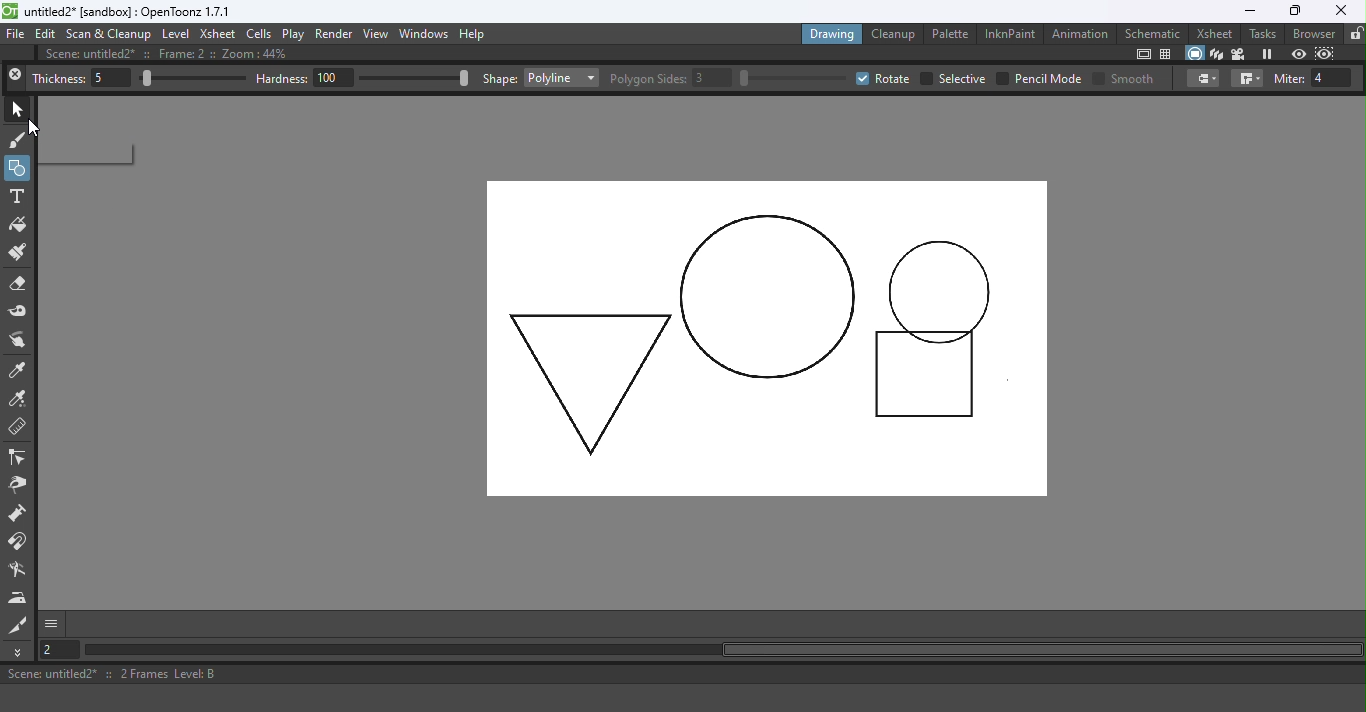 The width and height of the screenshot is (1366, 712). Describe the element at coordinates (15, 77) in the screenshot. I see `Close` at that location.